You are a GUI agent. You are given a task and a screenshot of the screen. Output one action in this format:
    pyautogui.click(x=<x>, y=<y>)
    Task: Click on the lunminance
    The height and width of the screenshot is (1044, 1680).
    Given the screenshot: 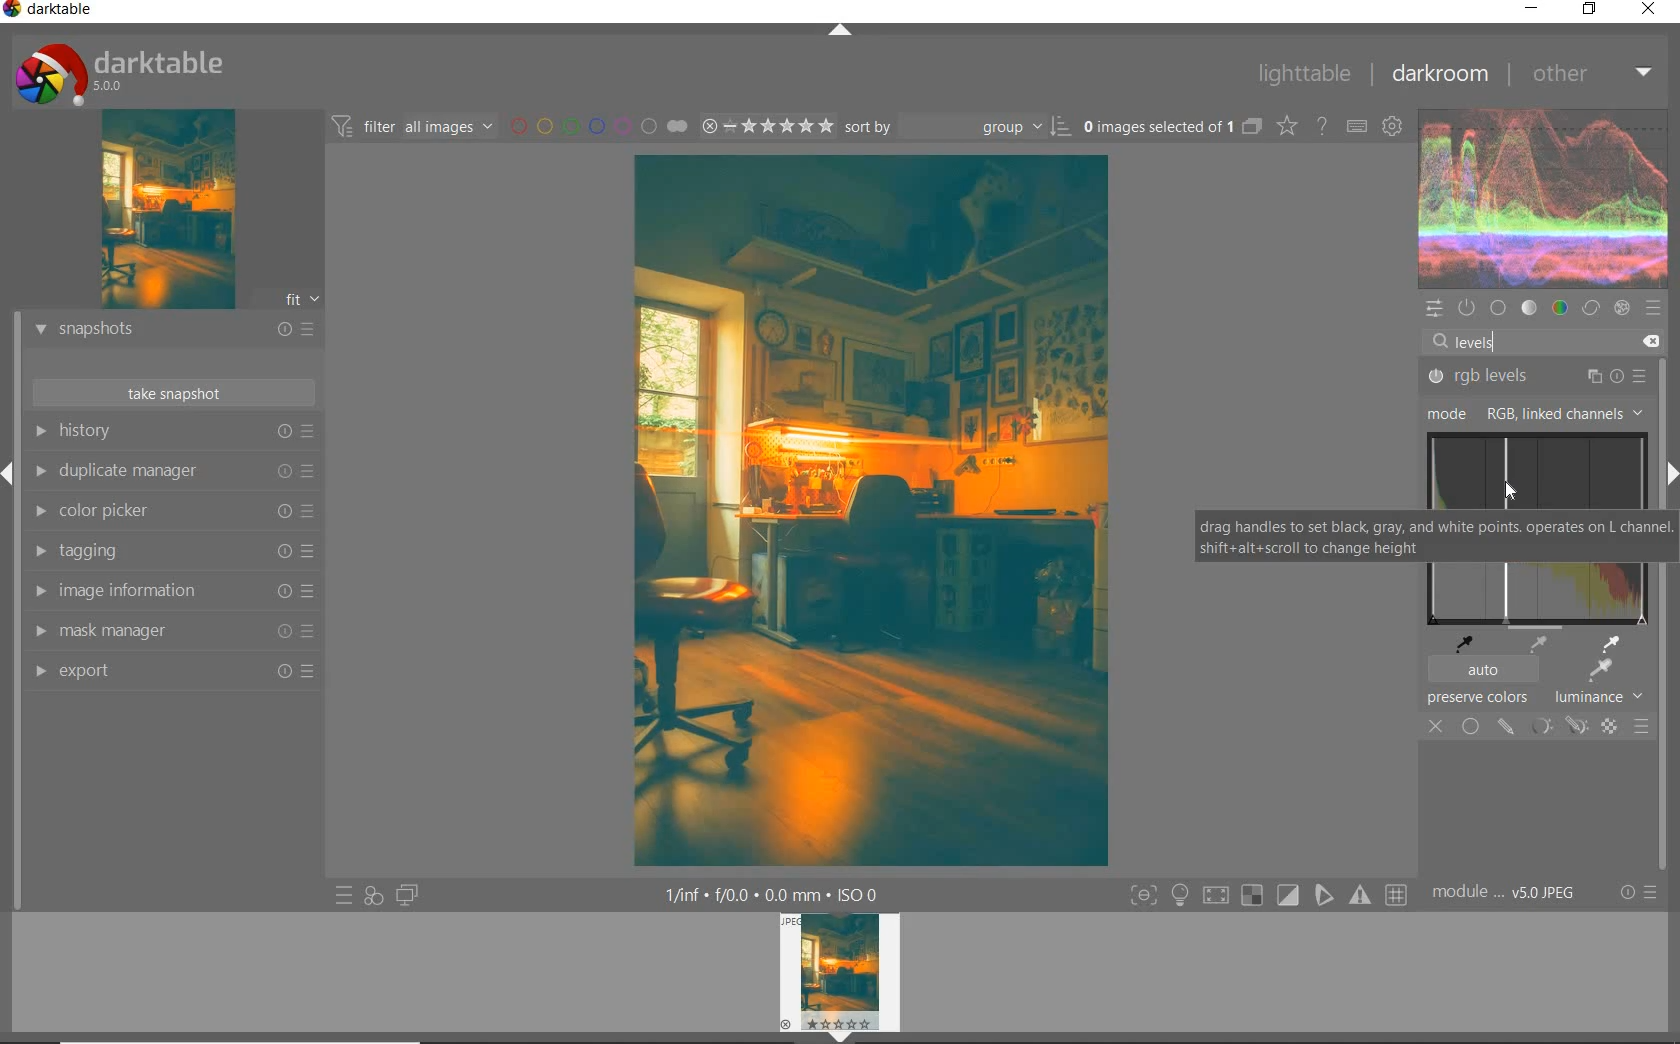 What is the action you would take?
    pyautogui.click(x=1604, y=697)
    